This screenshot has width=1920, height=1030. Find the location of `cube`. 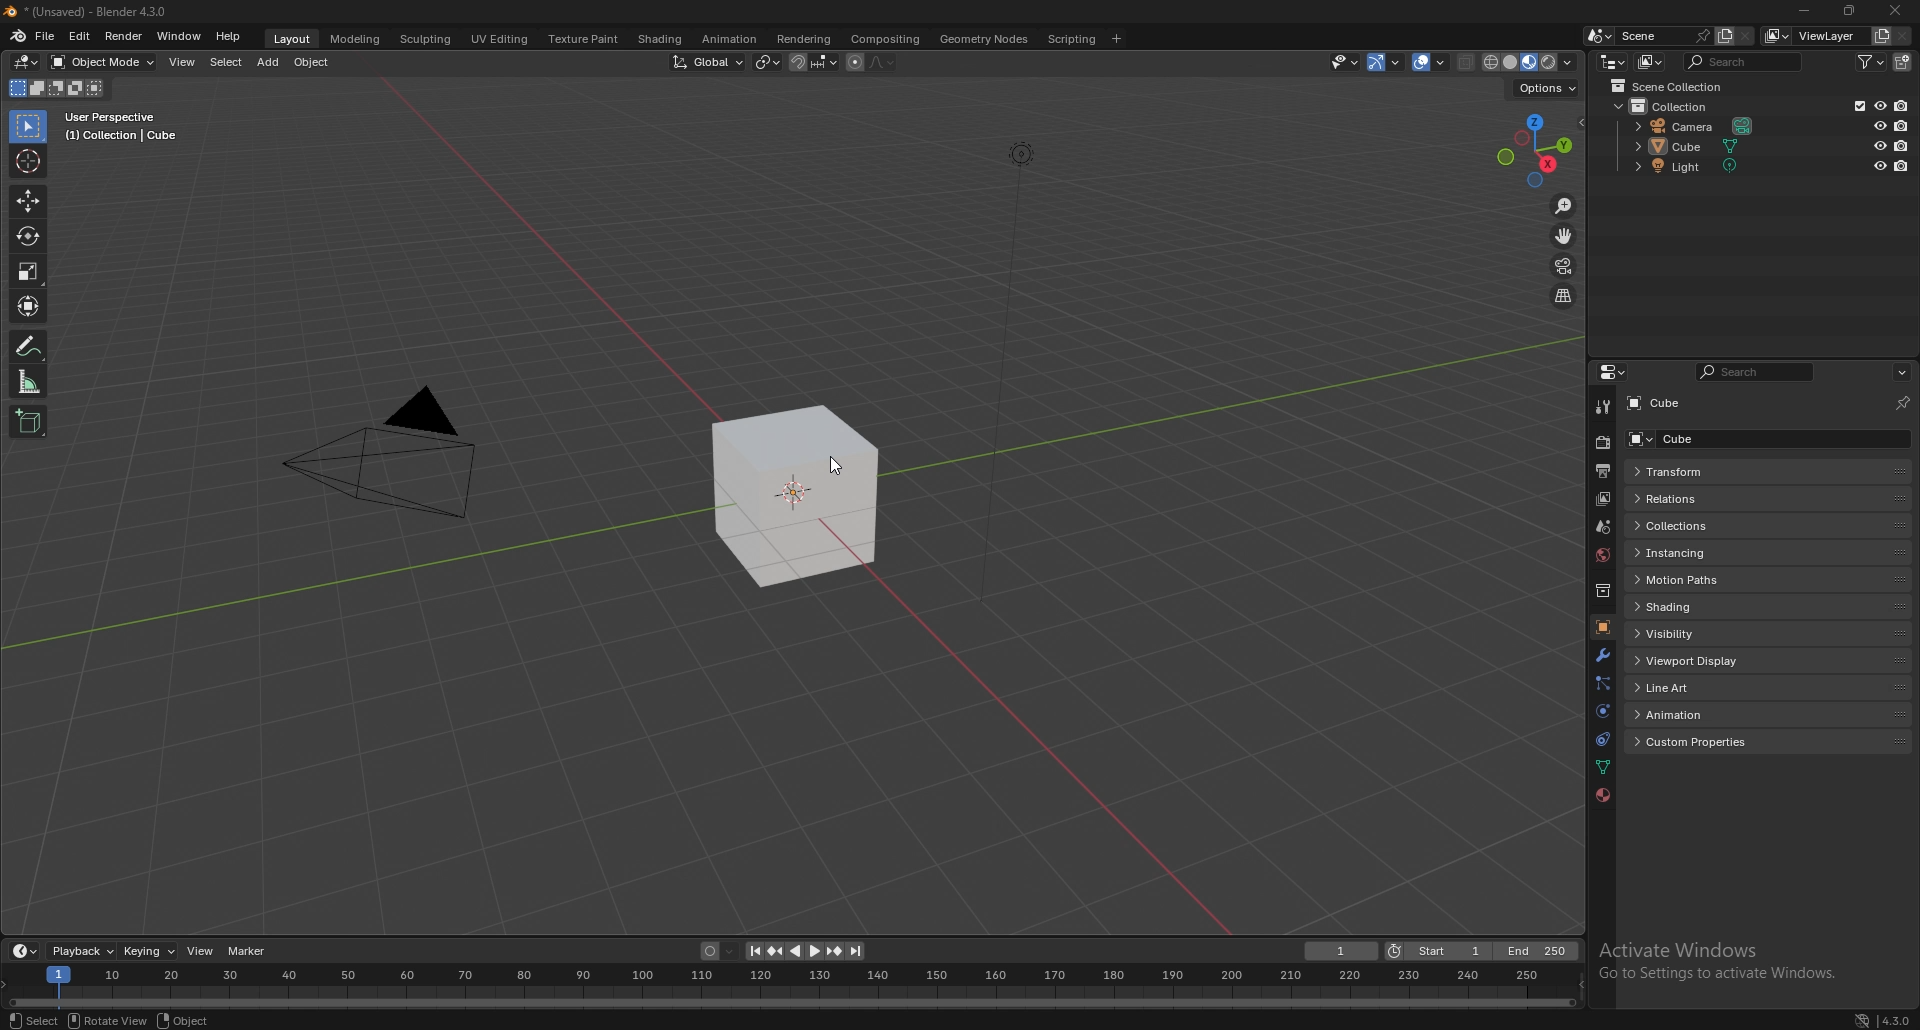

cube is located at coordinates (1725, 439).